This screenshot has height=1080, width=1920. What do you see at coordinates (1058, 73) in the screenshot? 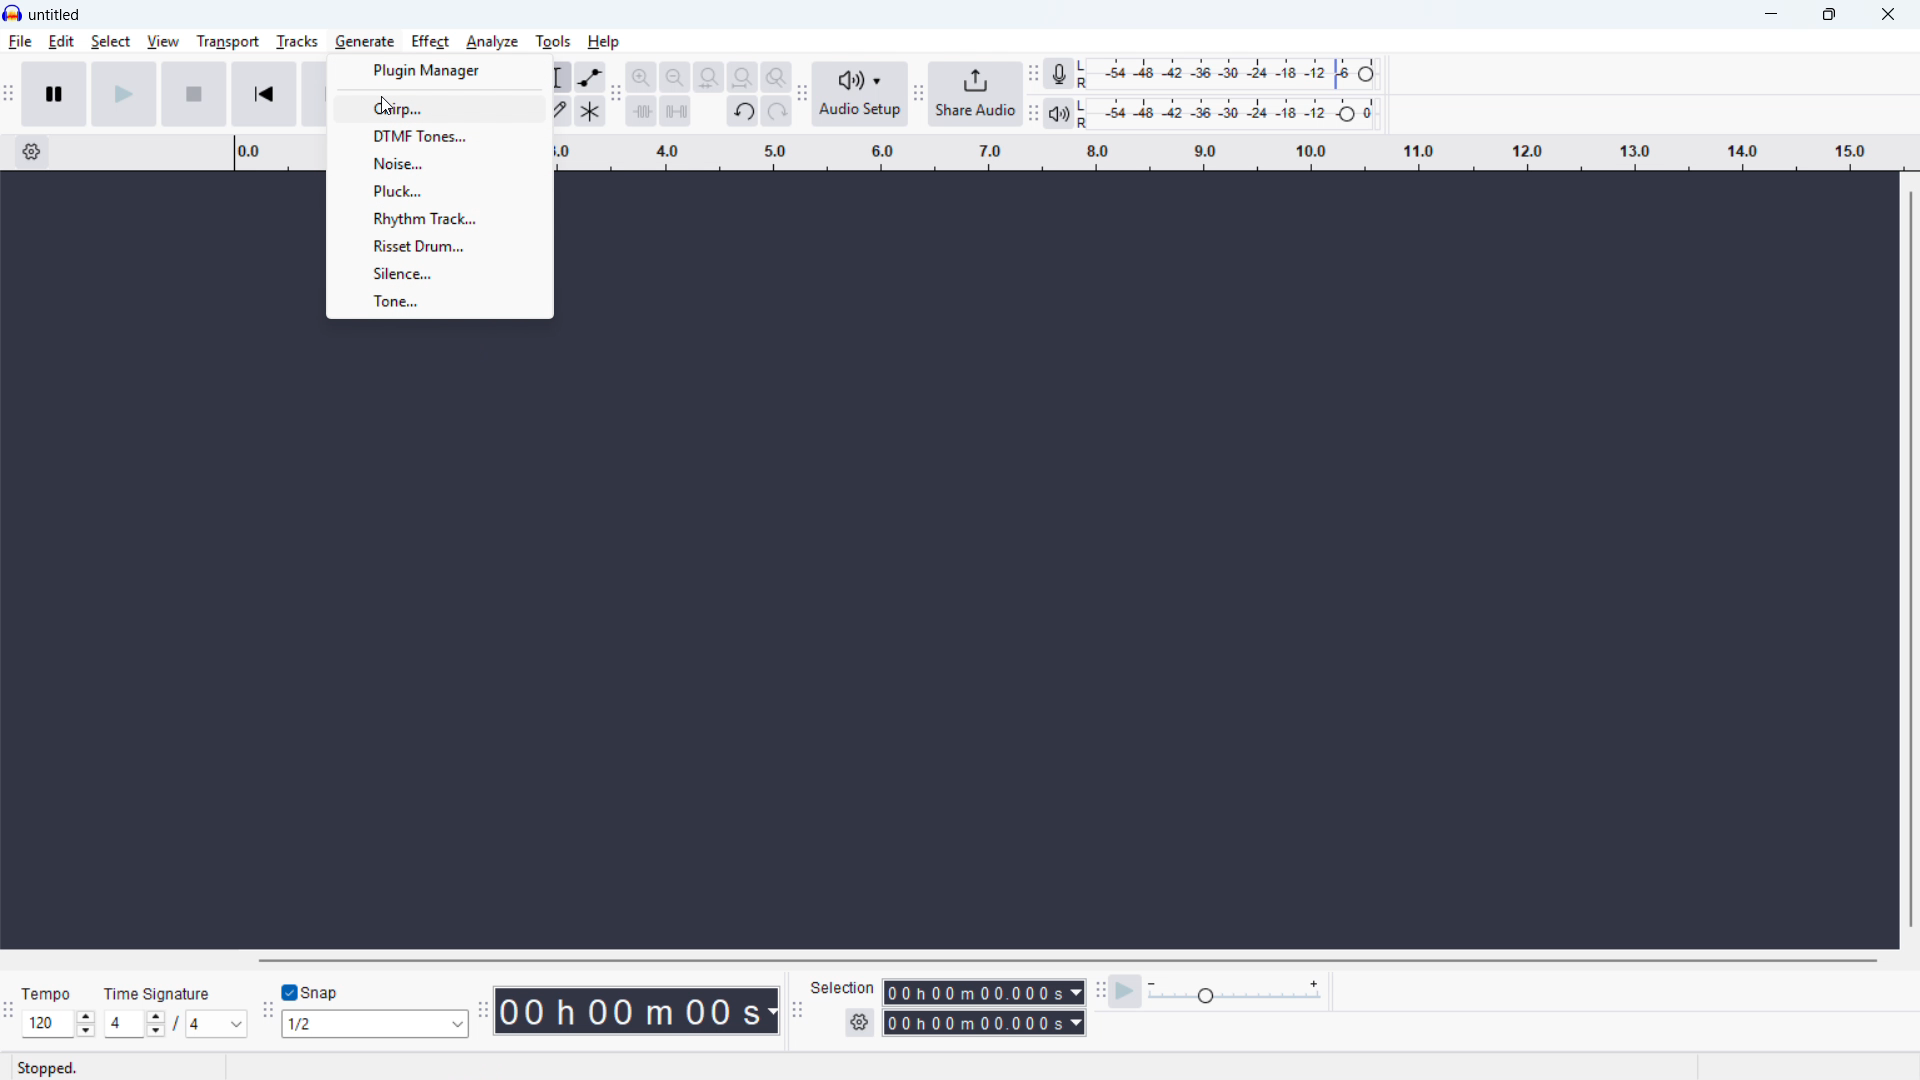
I see `Recording metre ` at bounding box center [1058, 73].